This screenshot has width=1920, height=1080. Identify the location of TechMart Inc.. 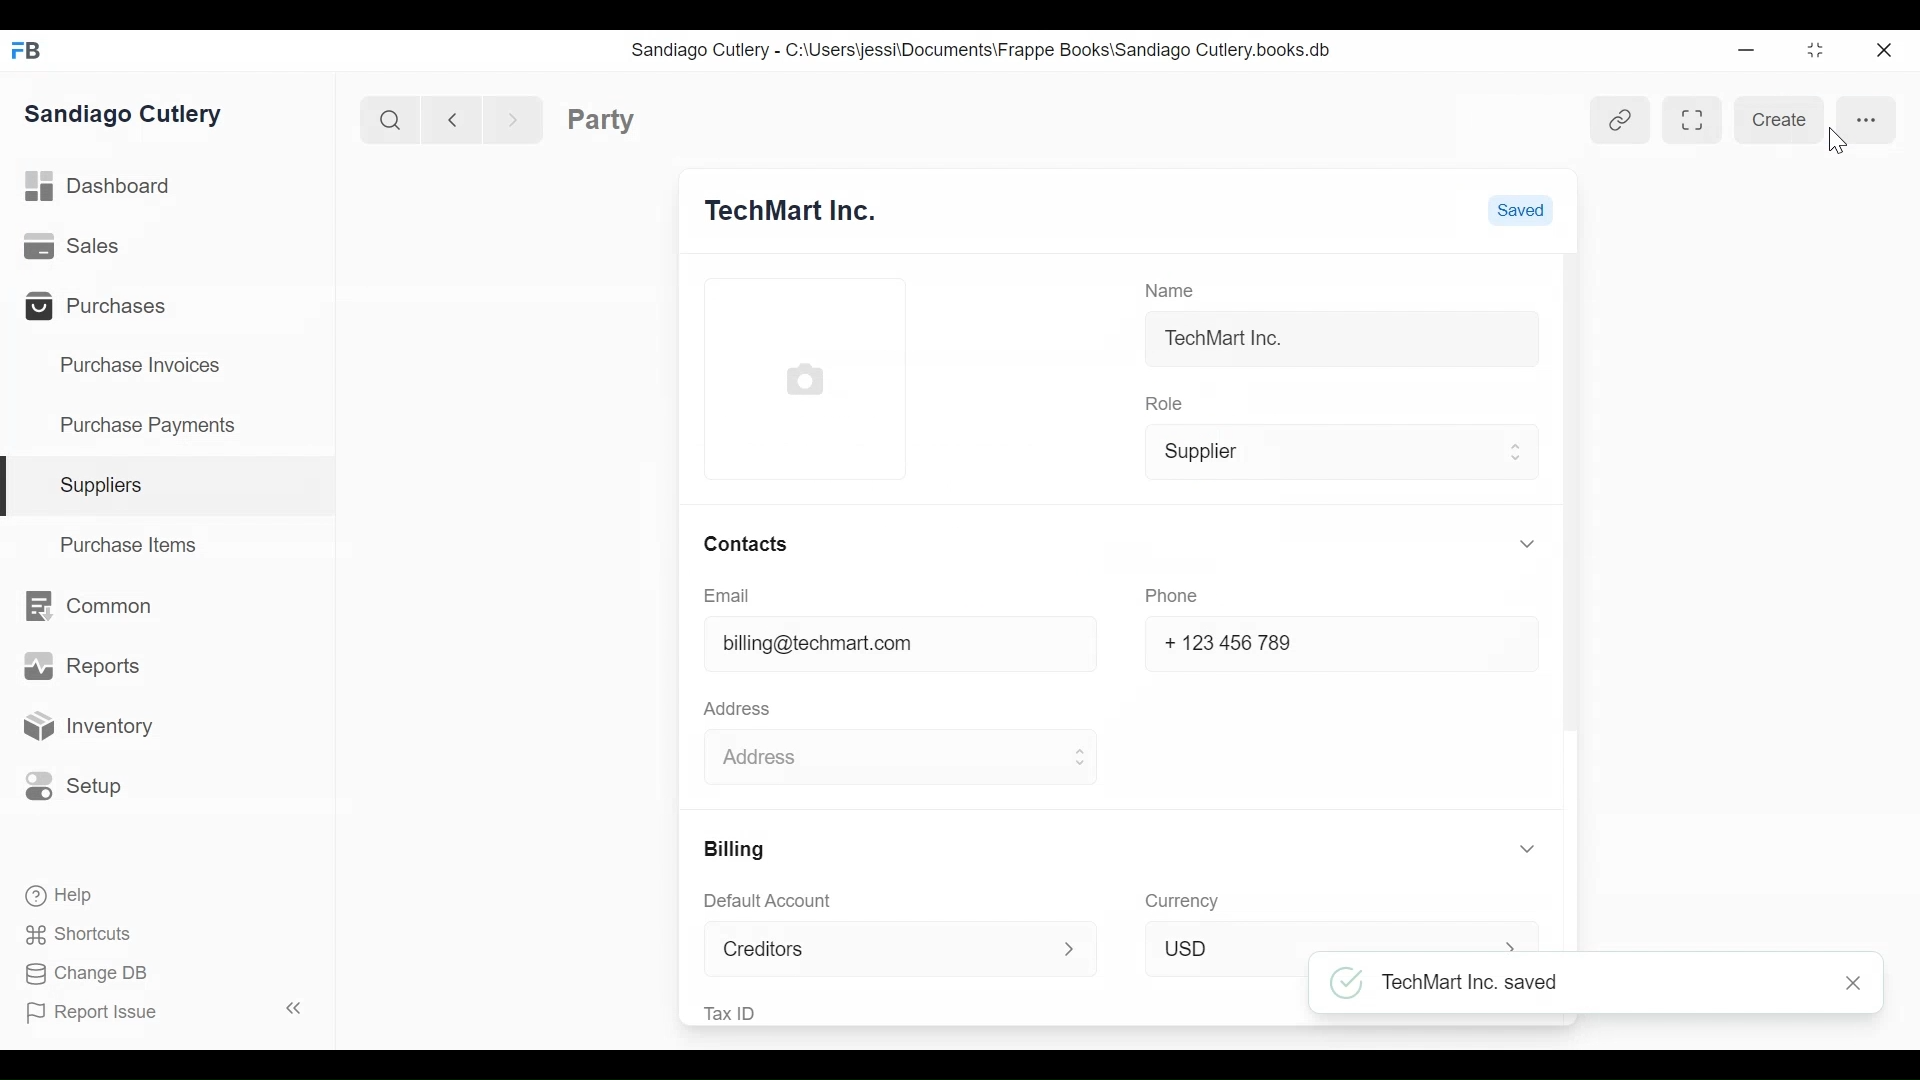
(812, 210).